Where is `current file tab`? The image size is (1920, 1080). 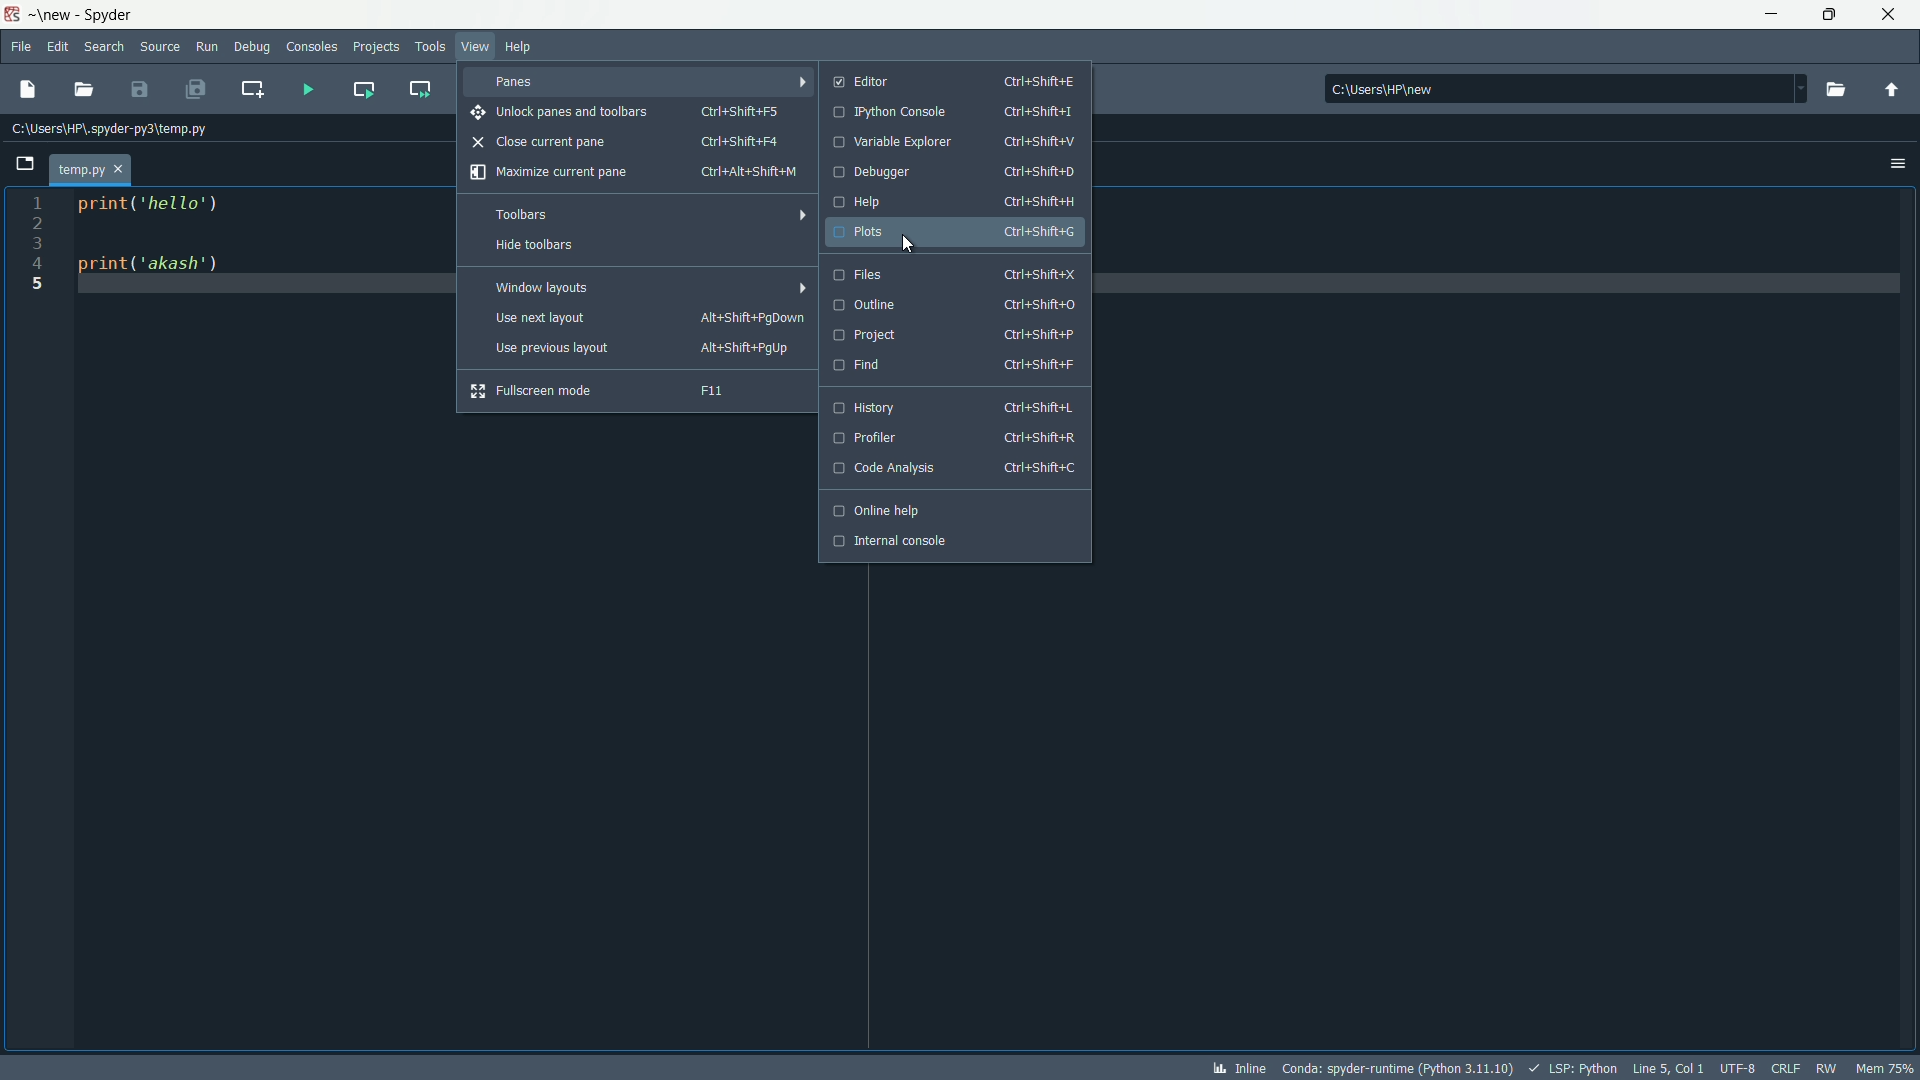 current file tab is located at coordinates (93, 169).